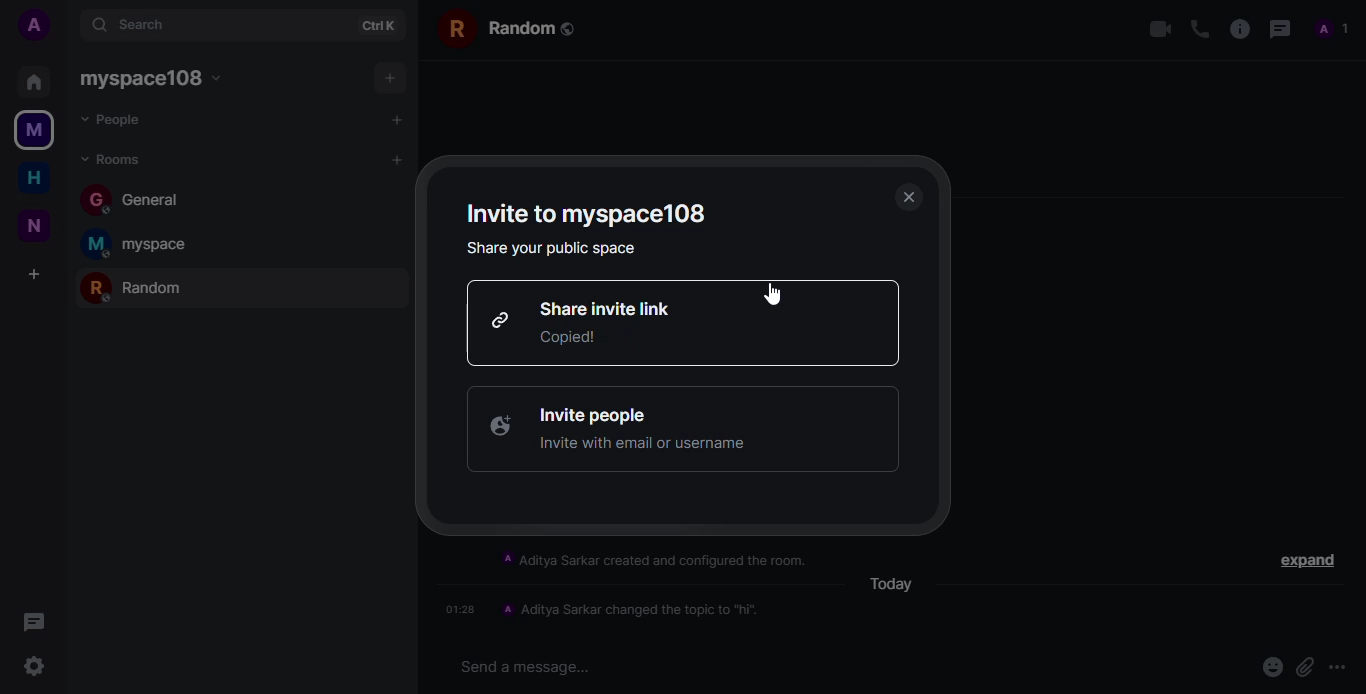 Image resolution: width=1366 pixels, height=694 pixels. Describe the element at coordinates (589, 210) in the screenshot. I see `invite to myspace108` at that location.